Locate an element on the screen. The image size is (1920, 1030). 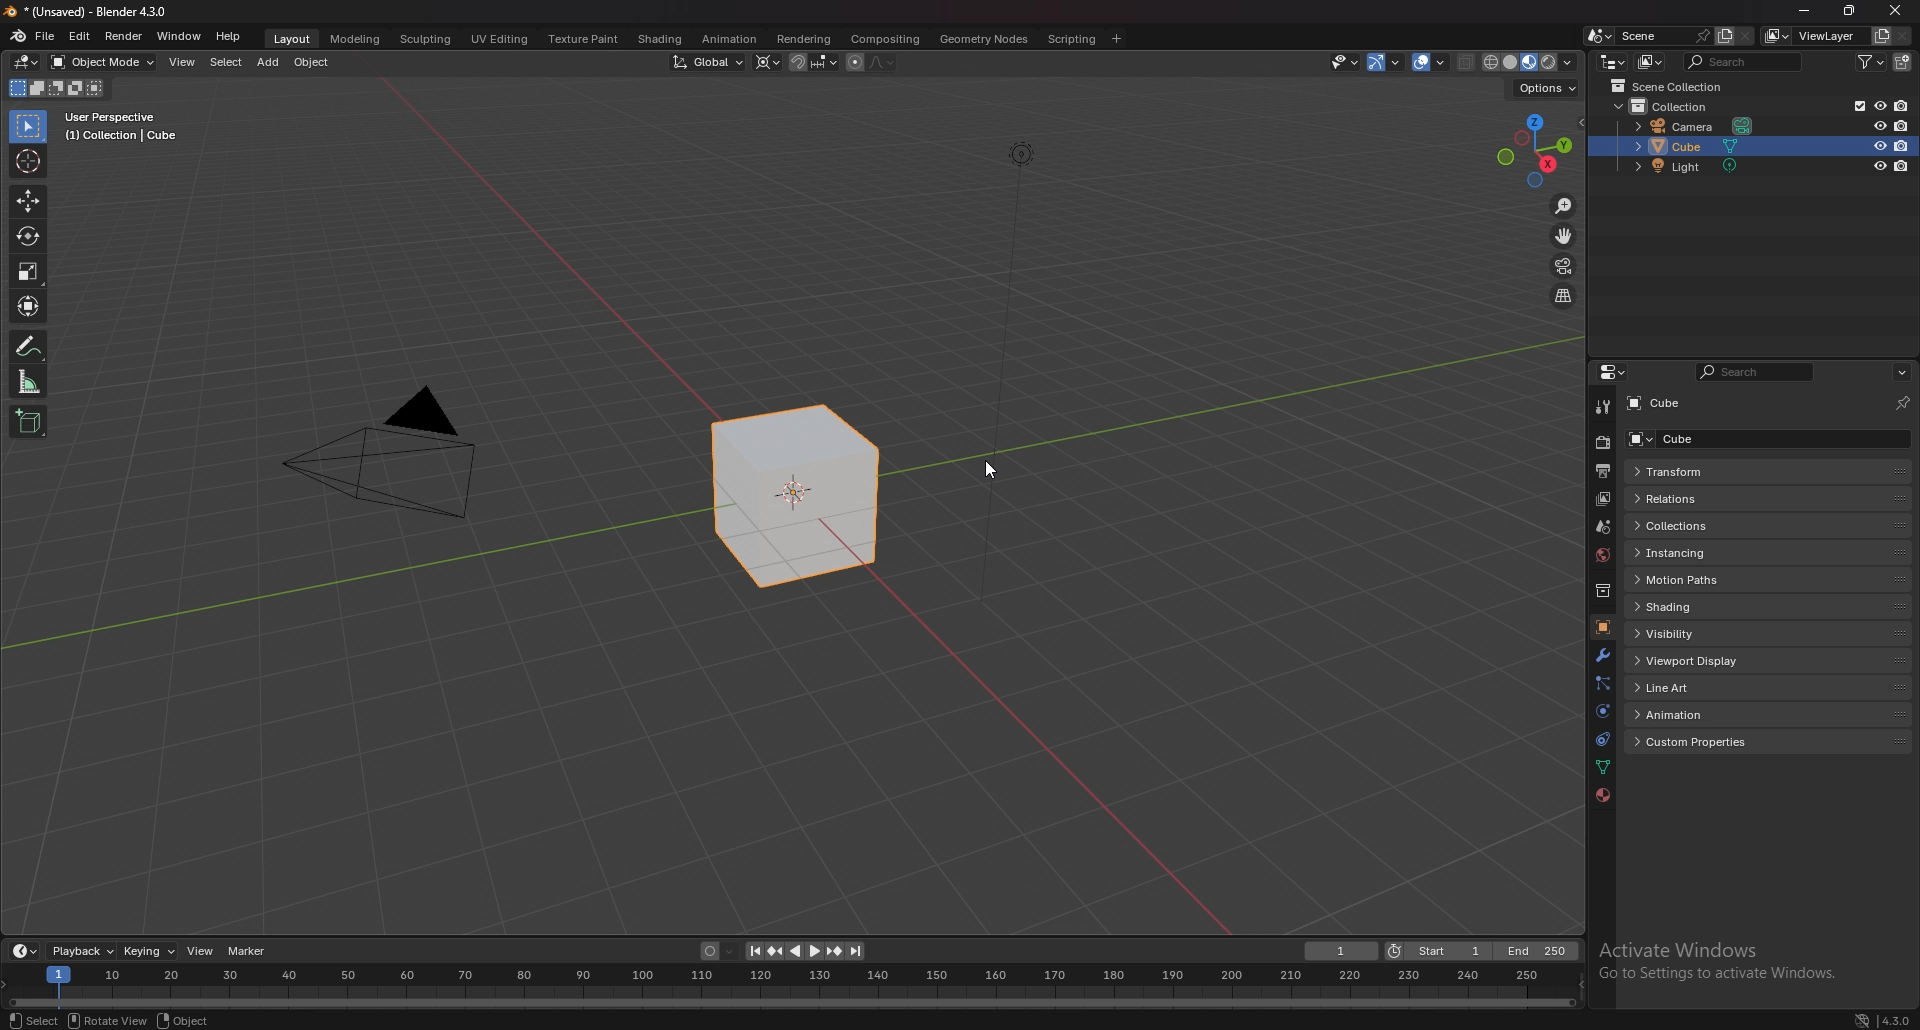
tool is located at coordinates (1600, 409).